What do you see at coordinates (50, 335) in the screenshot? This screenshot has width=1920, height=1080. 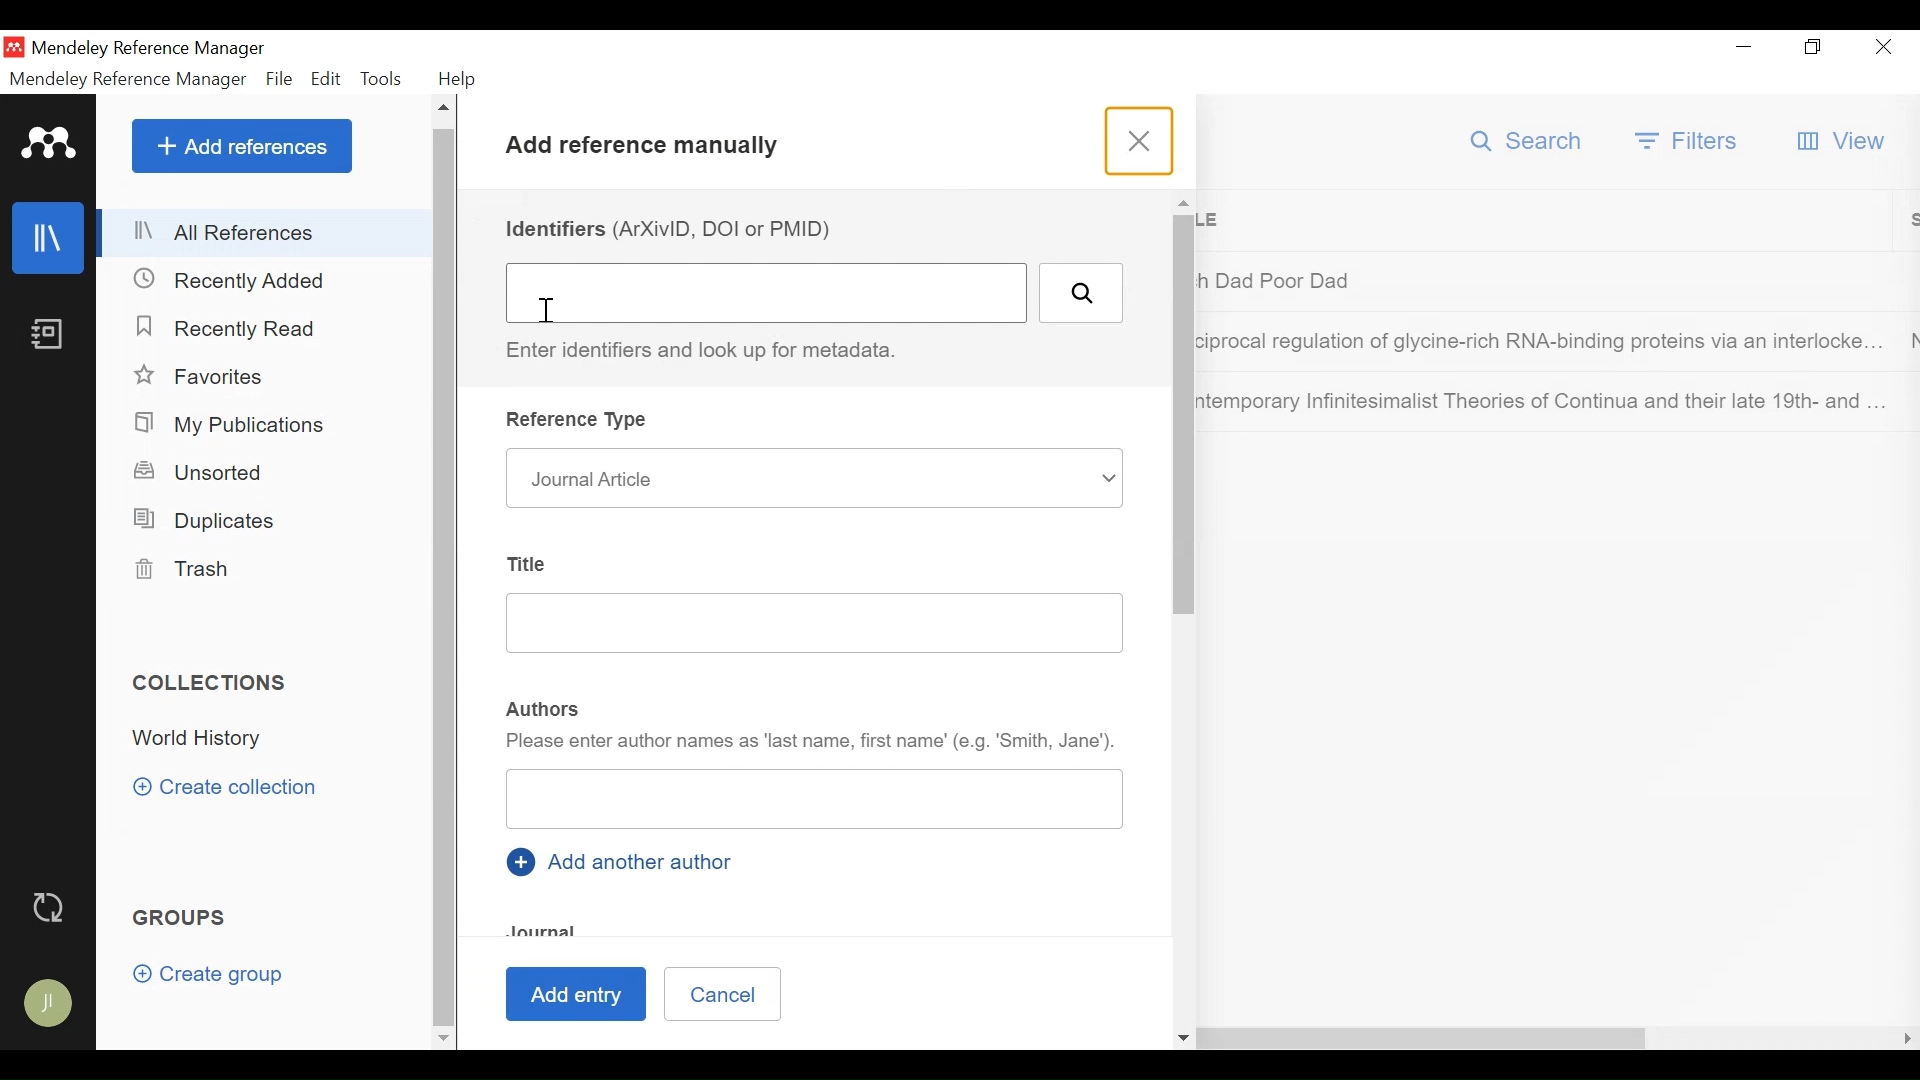 I see `Notebook` at bounding box center [50, 335].